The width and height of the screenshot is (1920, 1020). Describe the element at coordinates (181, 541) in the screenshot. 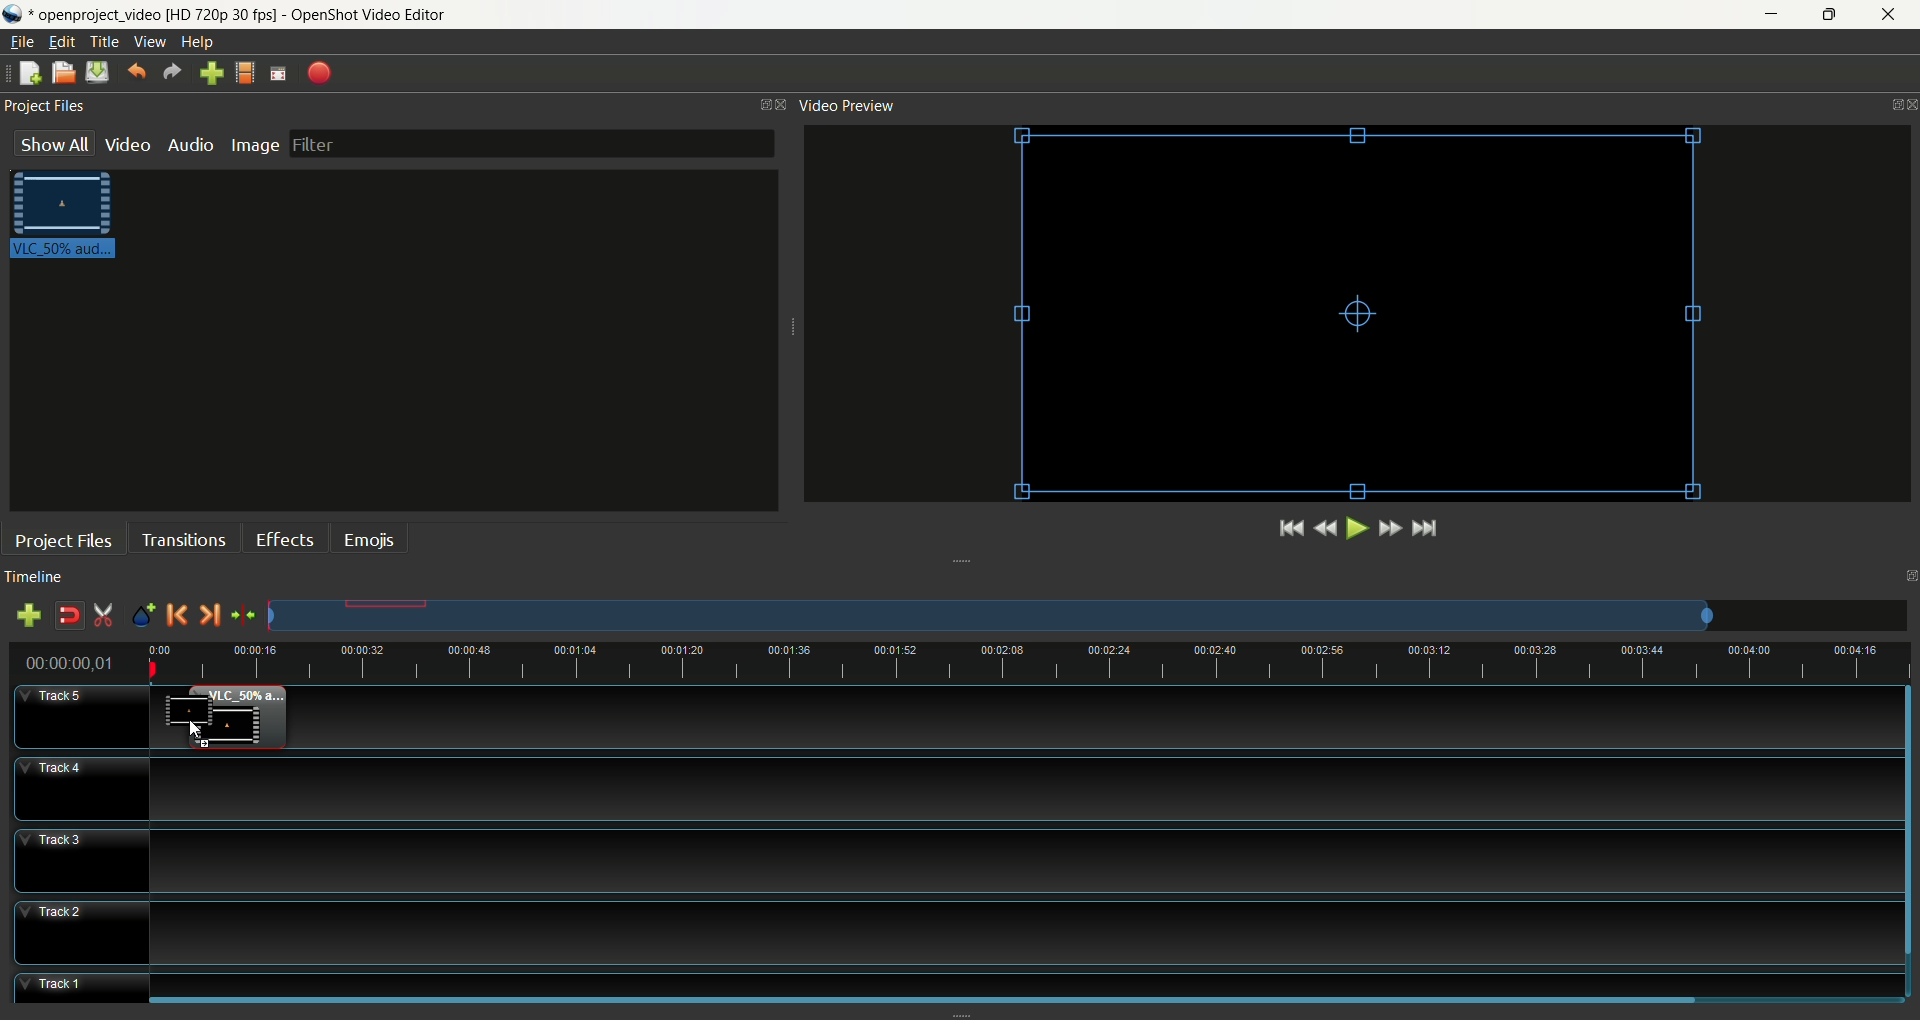

I see `transitions` at that location.